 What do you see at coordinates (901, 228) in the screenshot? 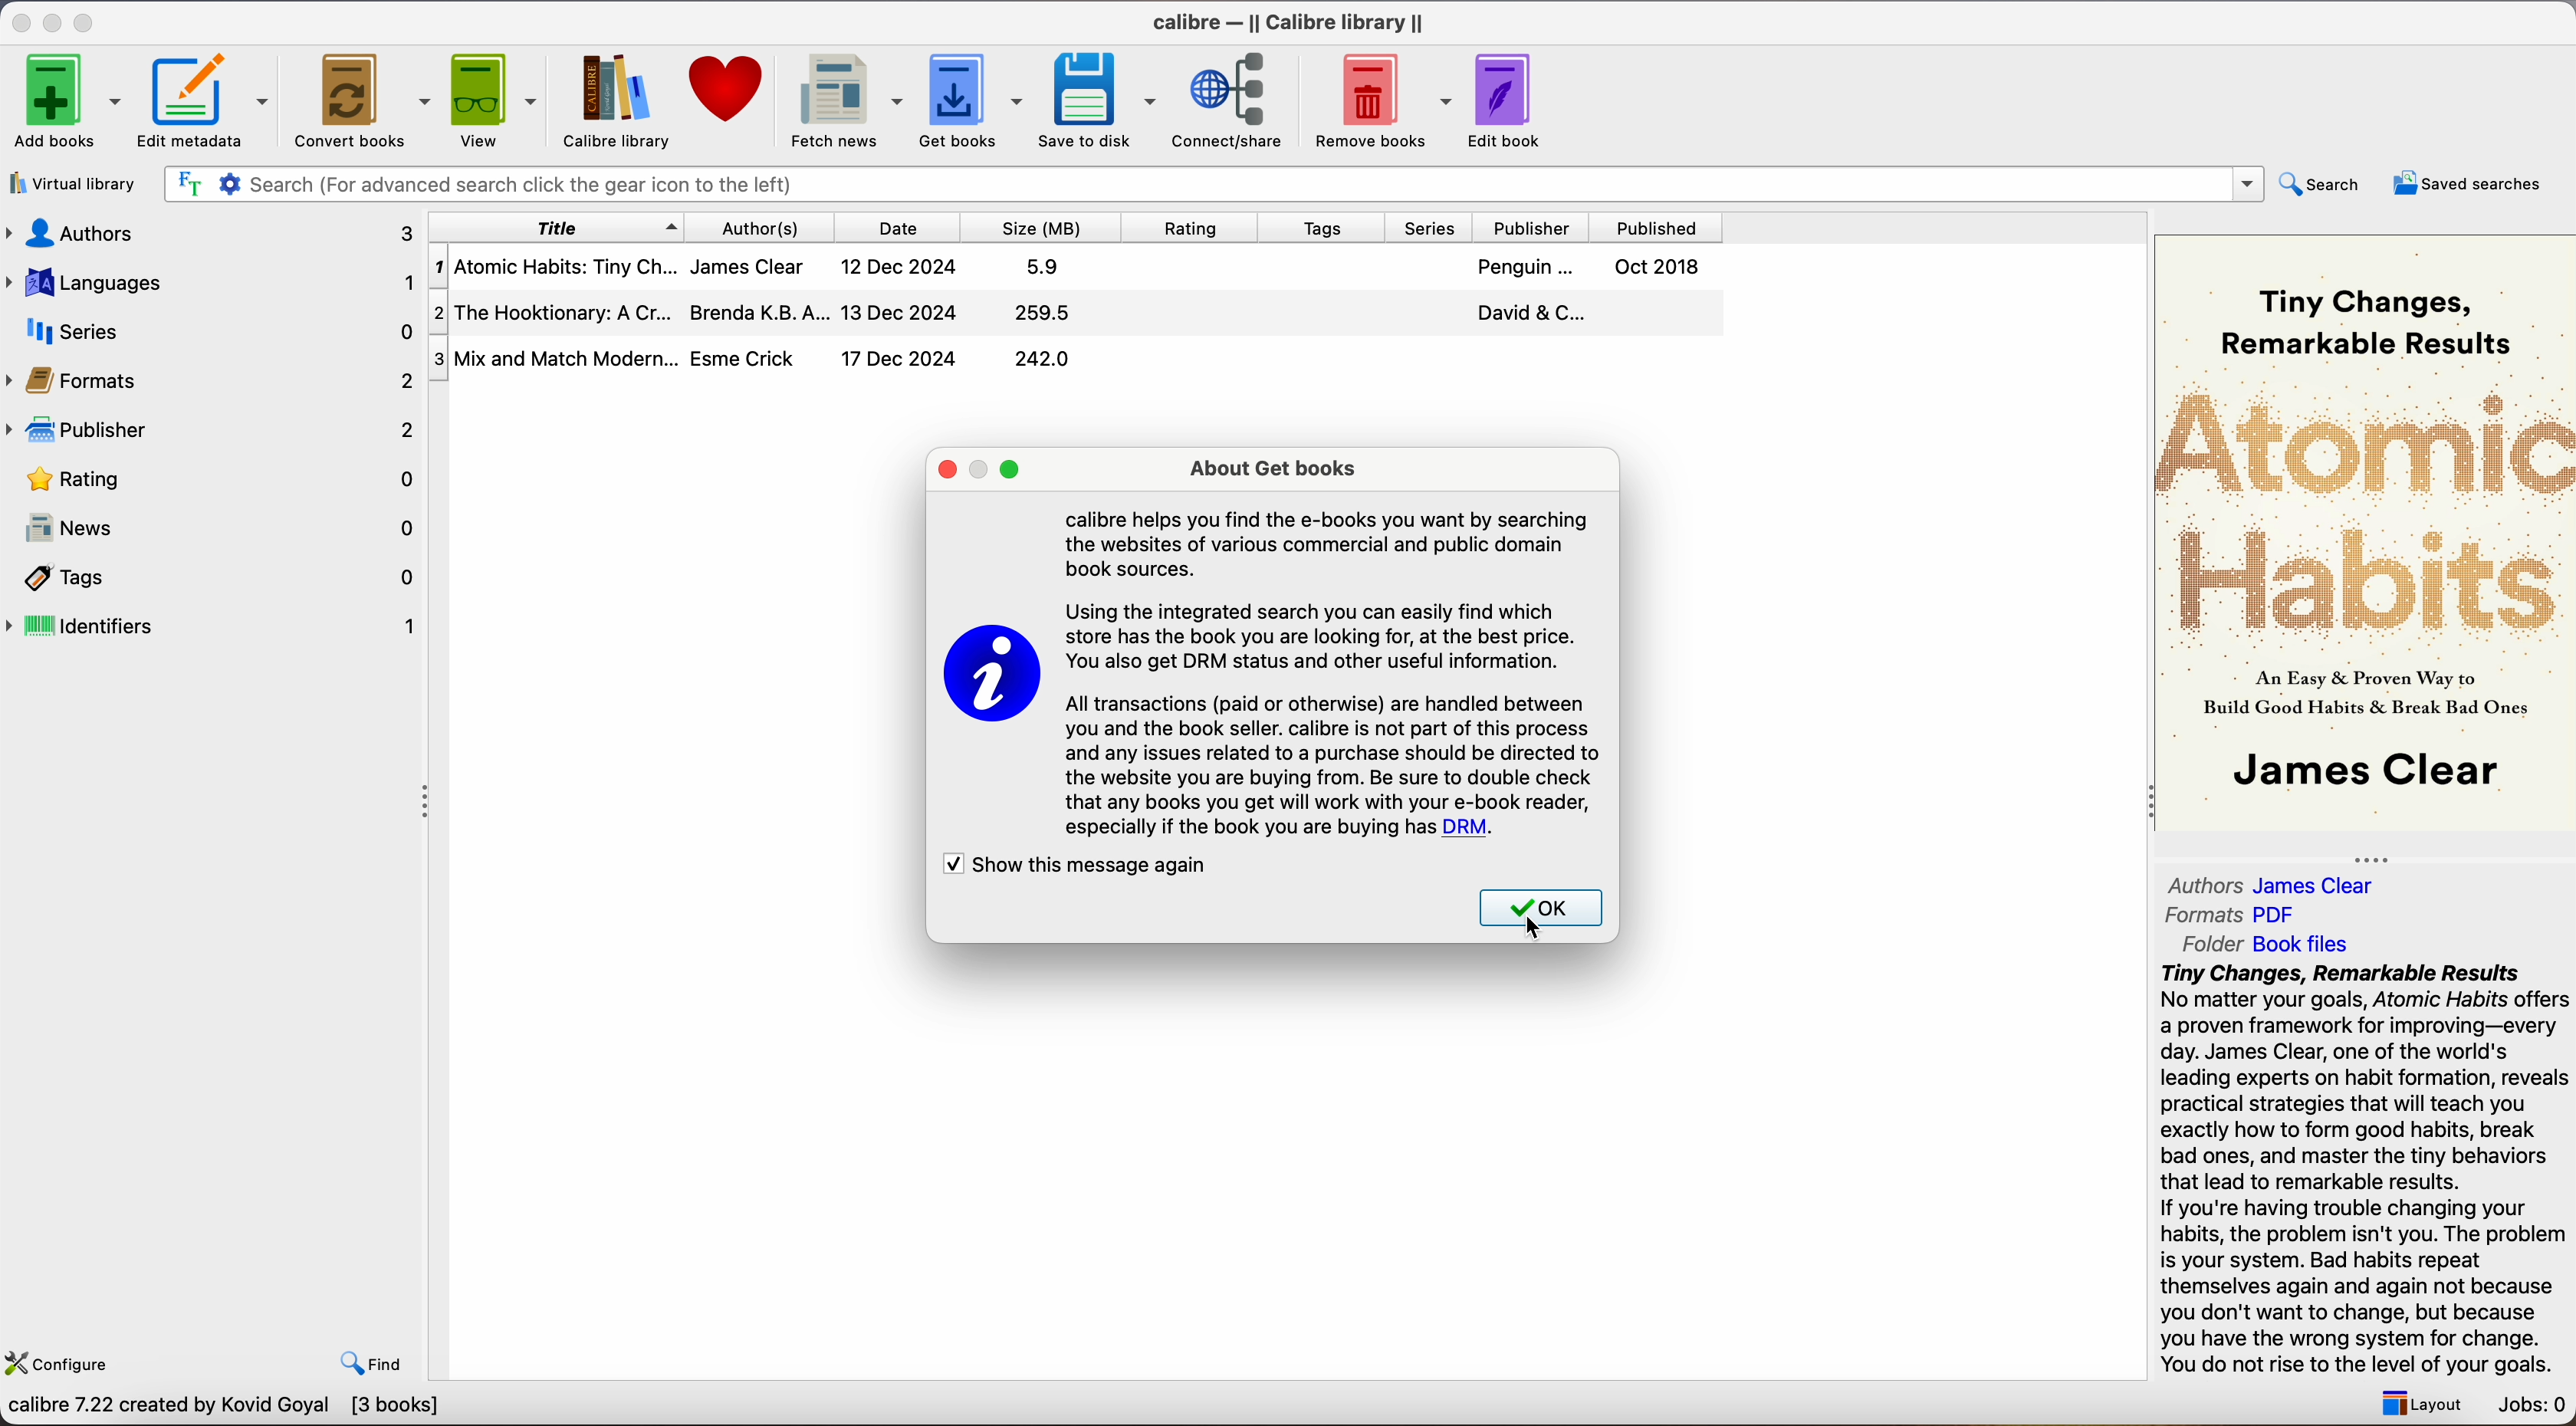
I see `Date` at bounding box center [901, 228].